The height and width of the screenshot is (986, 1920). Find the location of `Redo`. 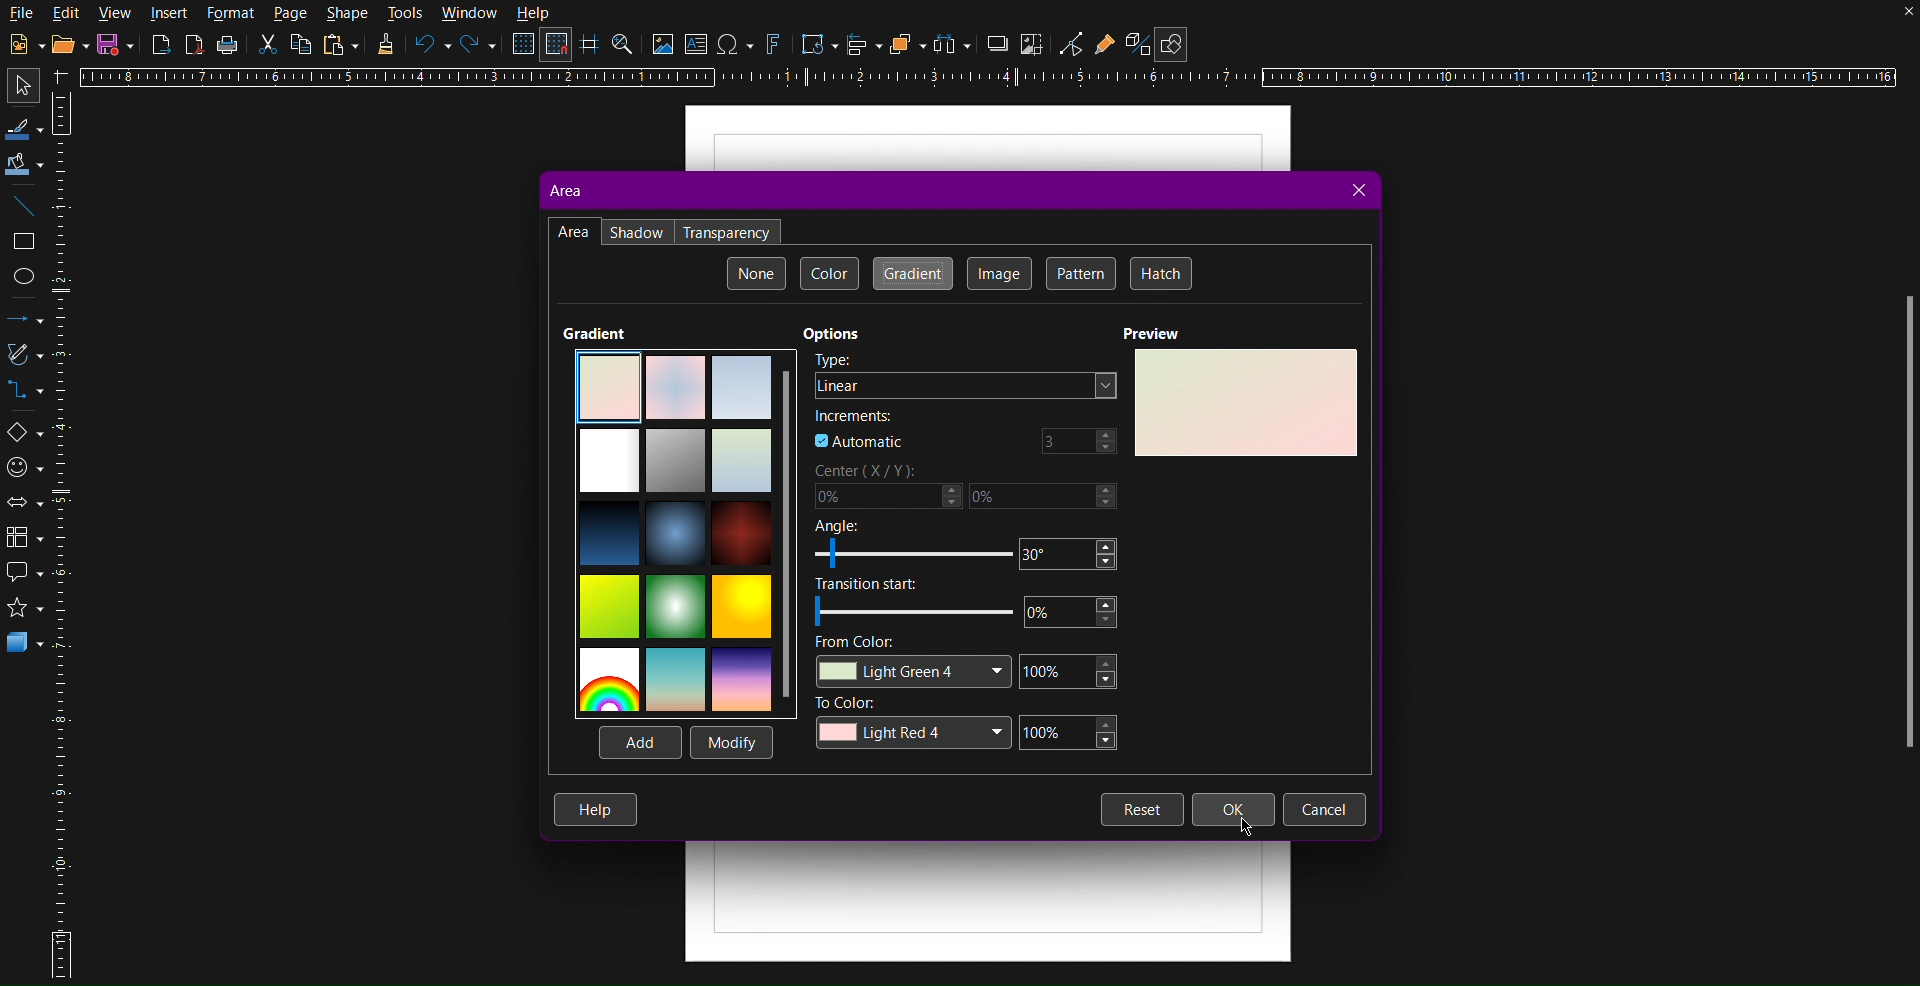

Redo is located at coordinates (478, 46).